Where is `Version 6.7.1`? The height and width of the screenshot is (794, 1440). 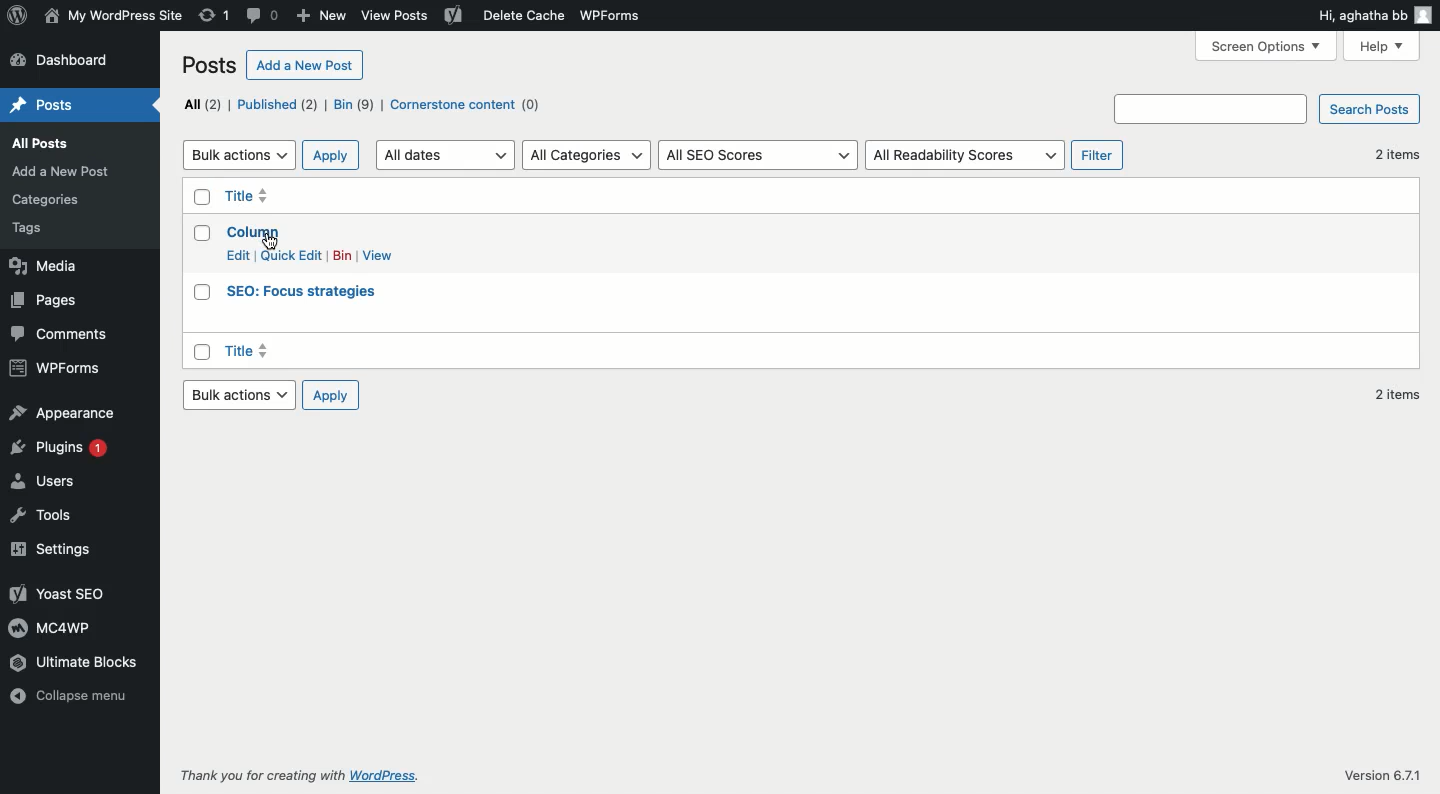
Version 6.7.1 is located at coordinates (1382, 775).